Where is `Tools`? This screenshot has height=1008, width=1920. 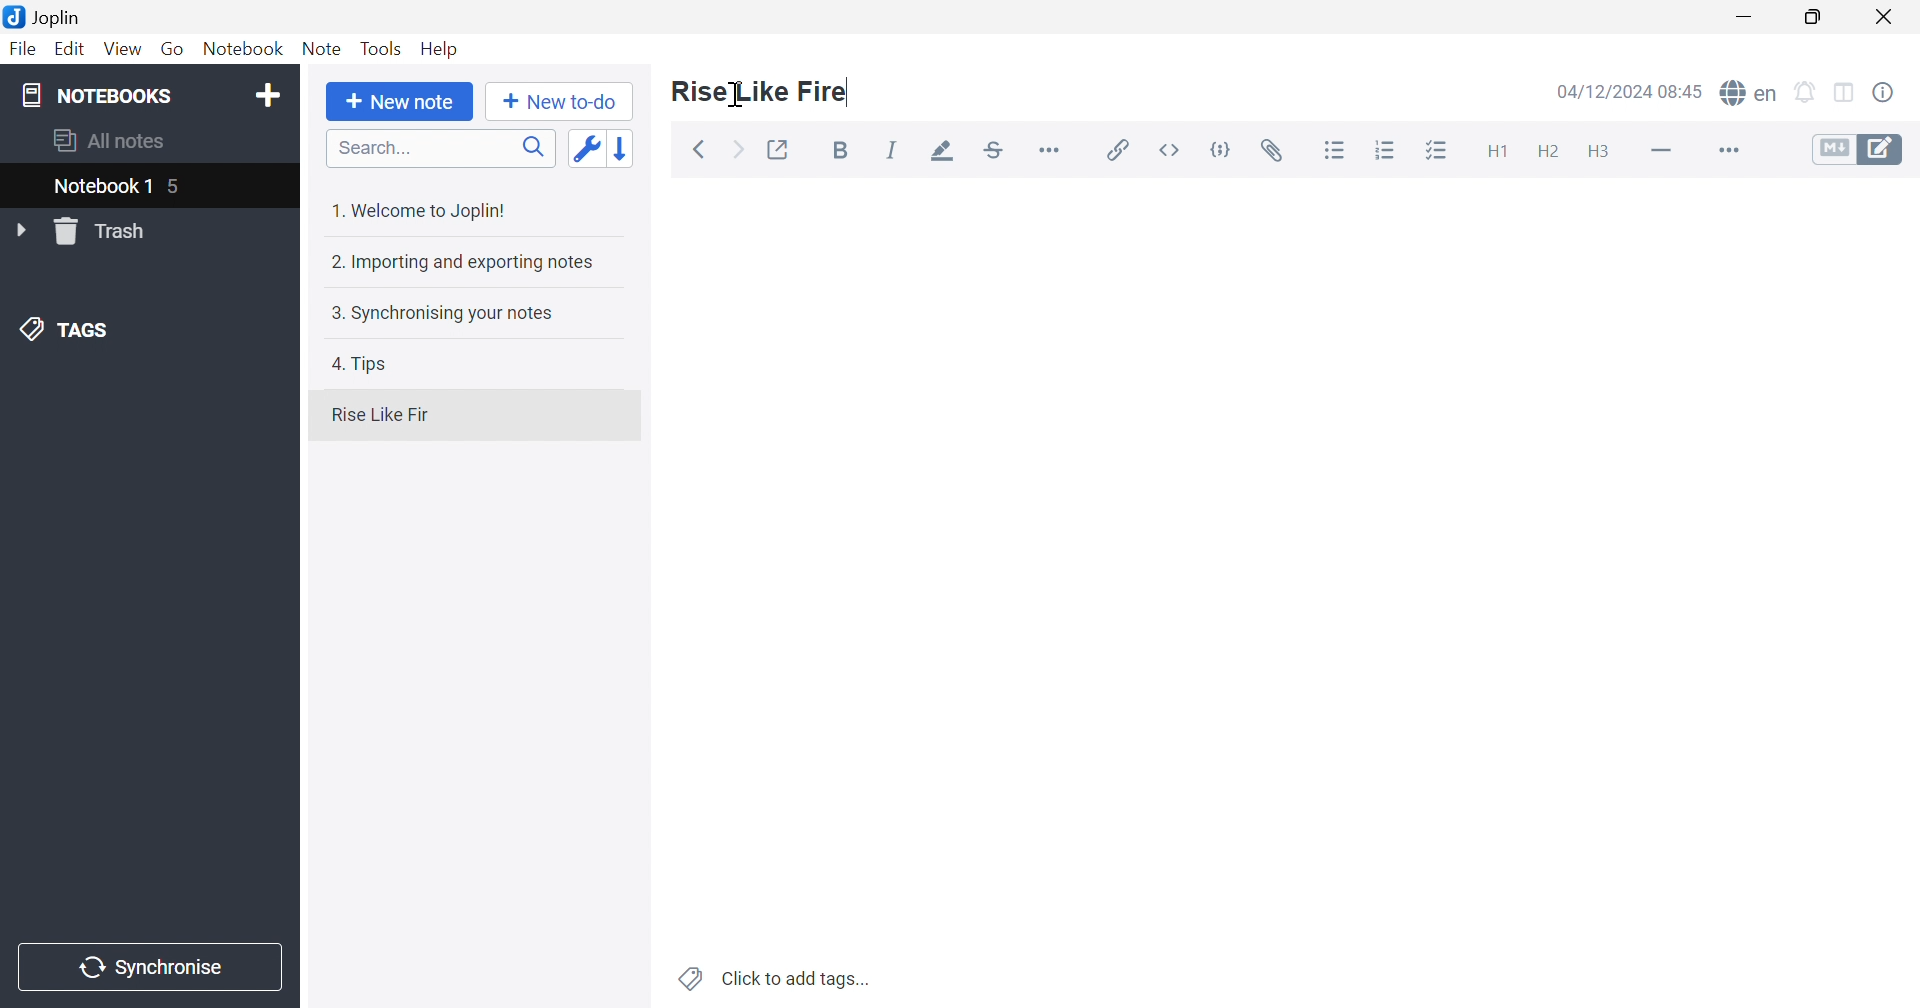
Tools is located at coordinates (382, 47).